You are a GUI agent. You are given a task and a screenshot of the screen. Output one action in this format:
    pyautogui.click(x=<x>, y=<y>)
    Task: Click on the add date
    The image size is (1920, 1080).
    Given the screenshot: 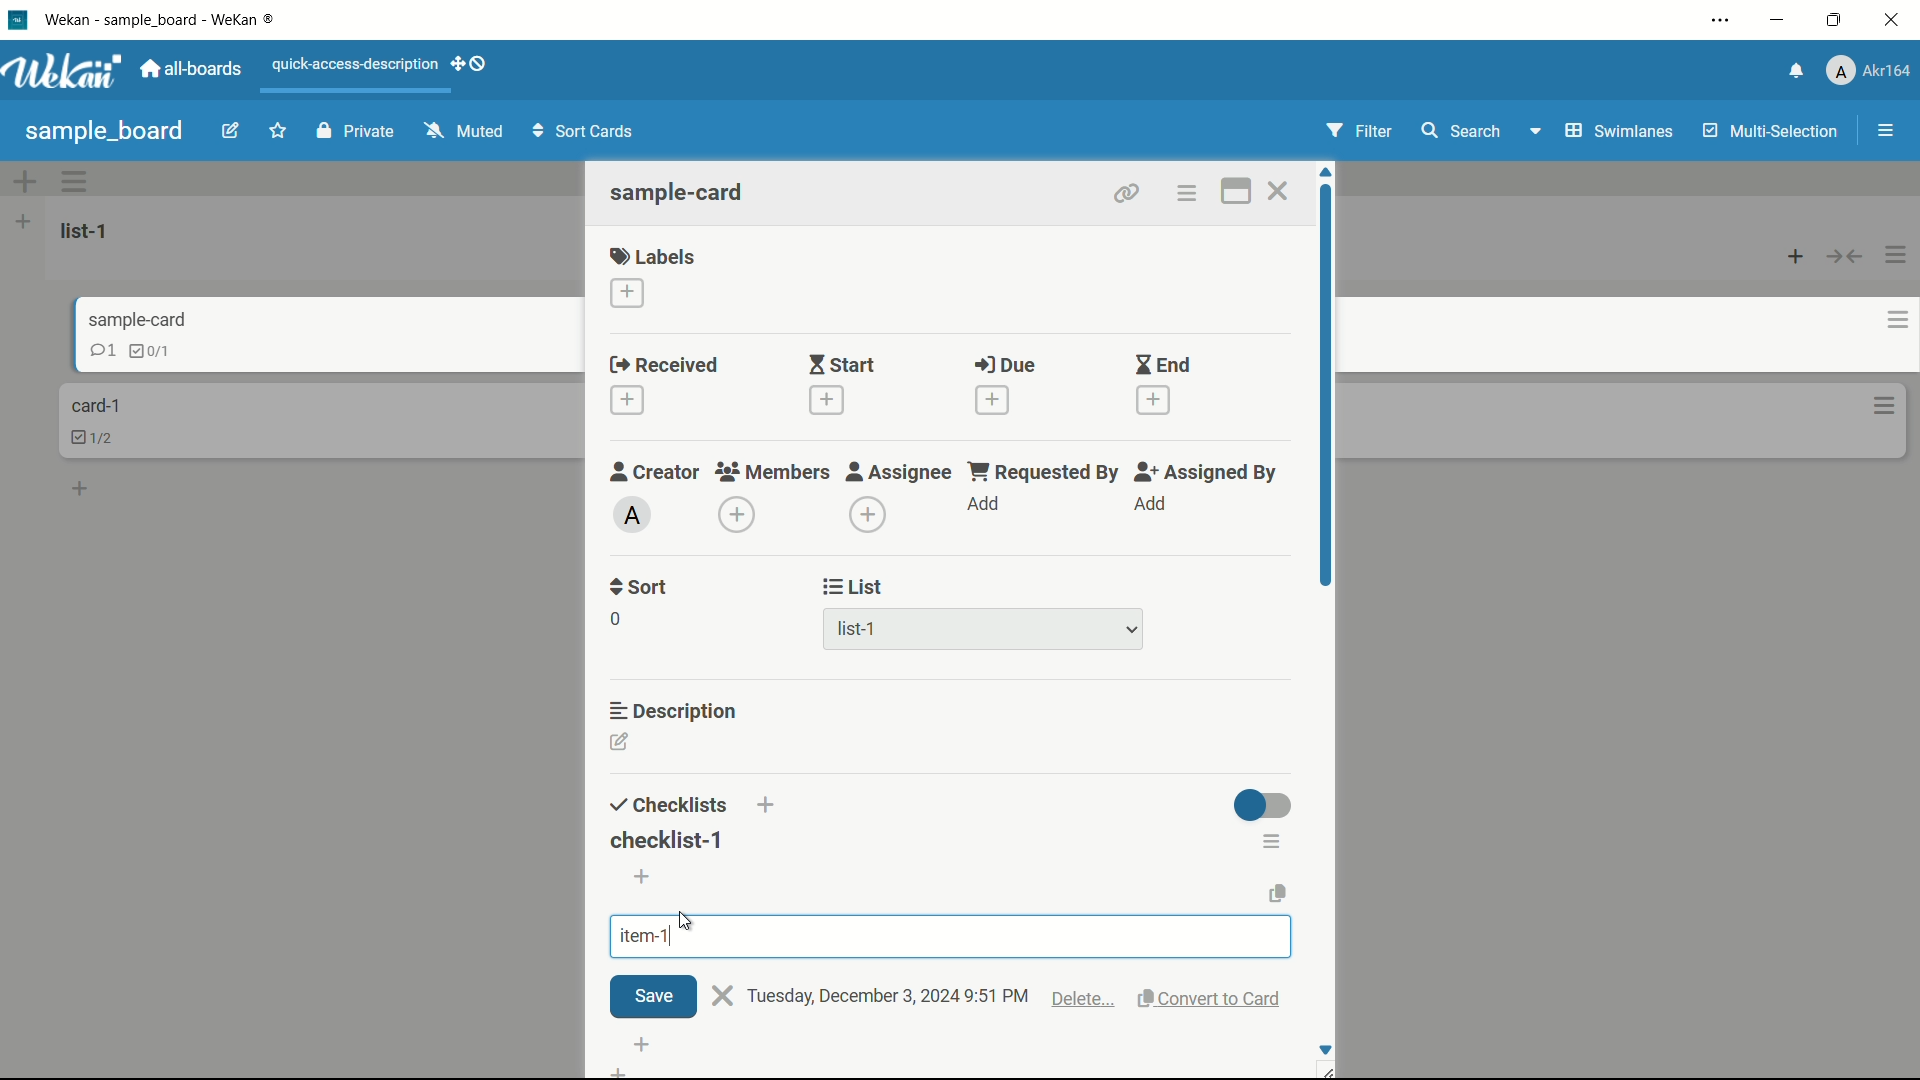 What is the action you would take?
    pyautogui.click(x=629, y=400)
    